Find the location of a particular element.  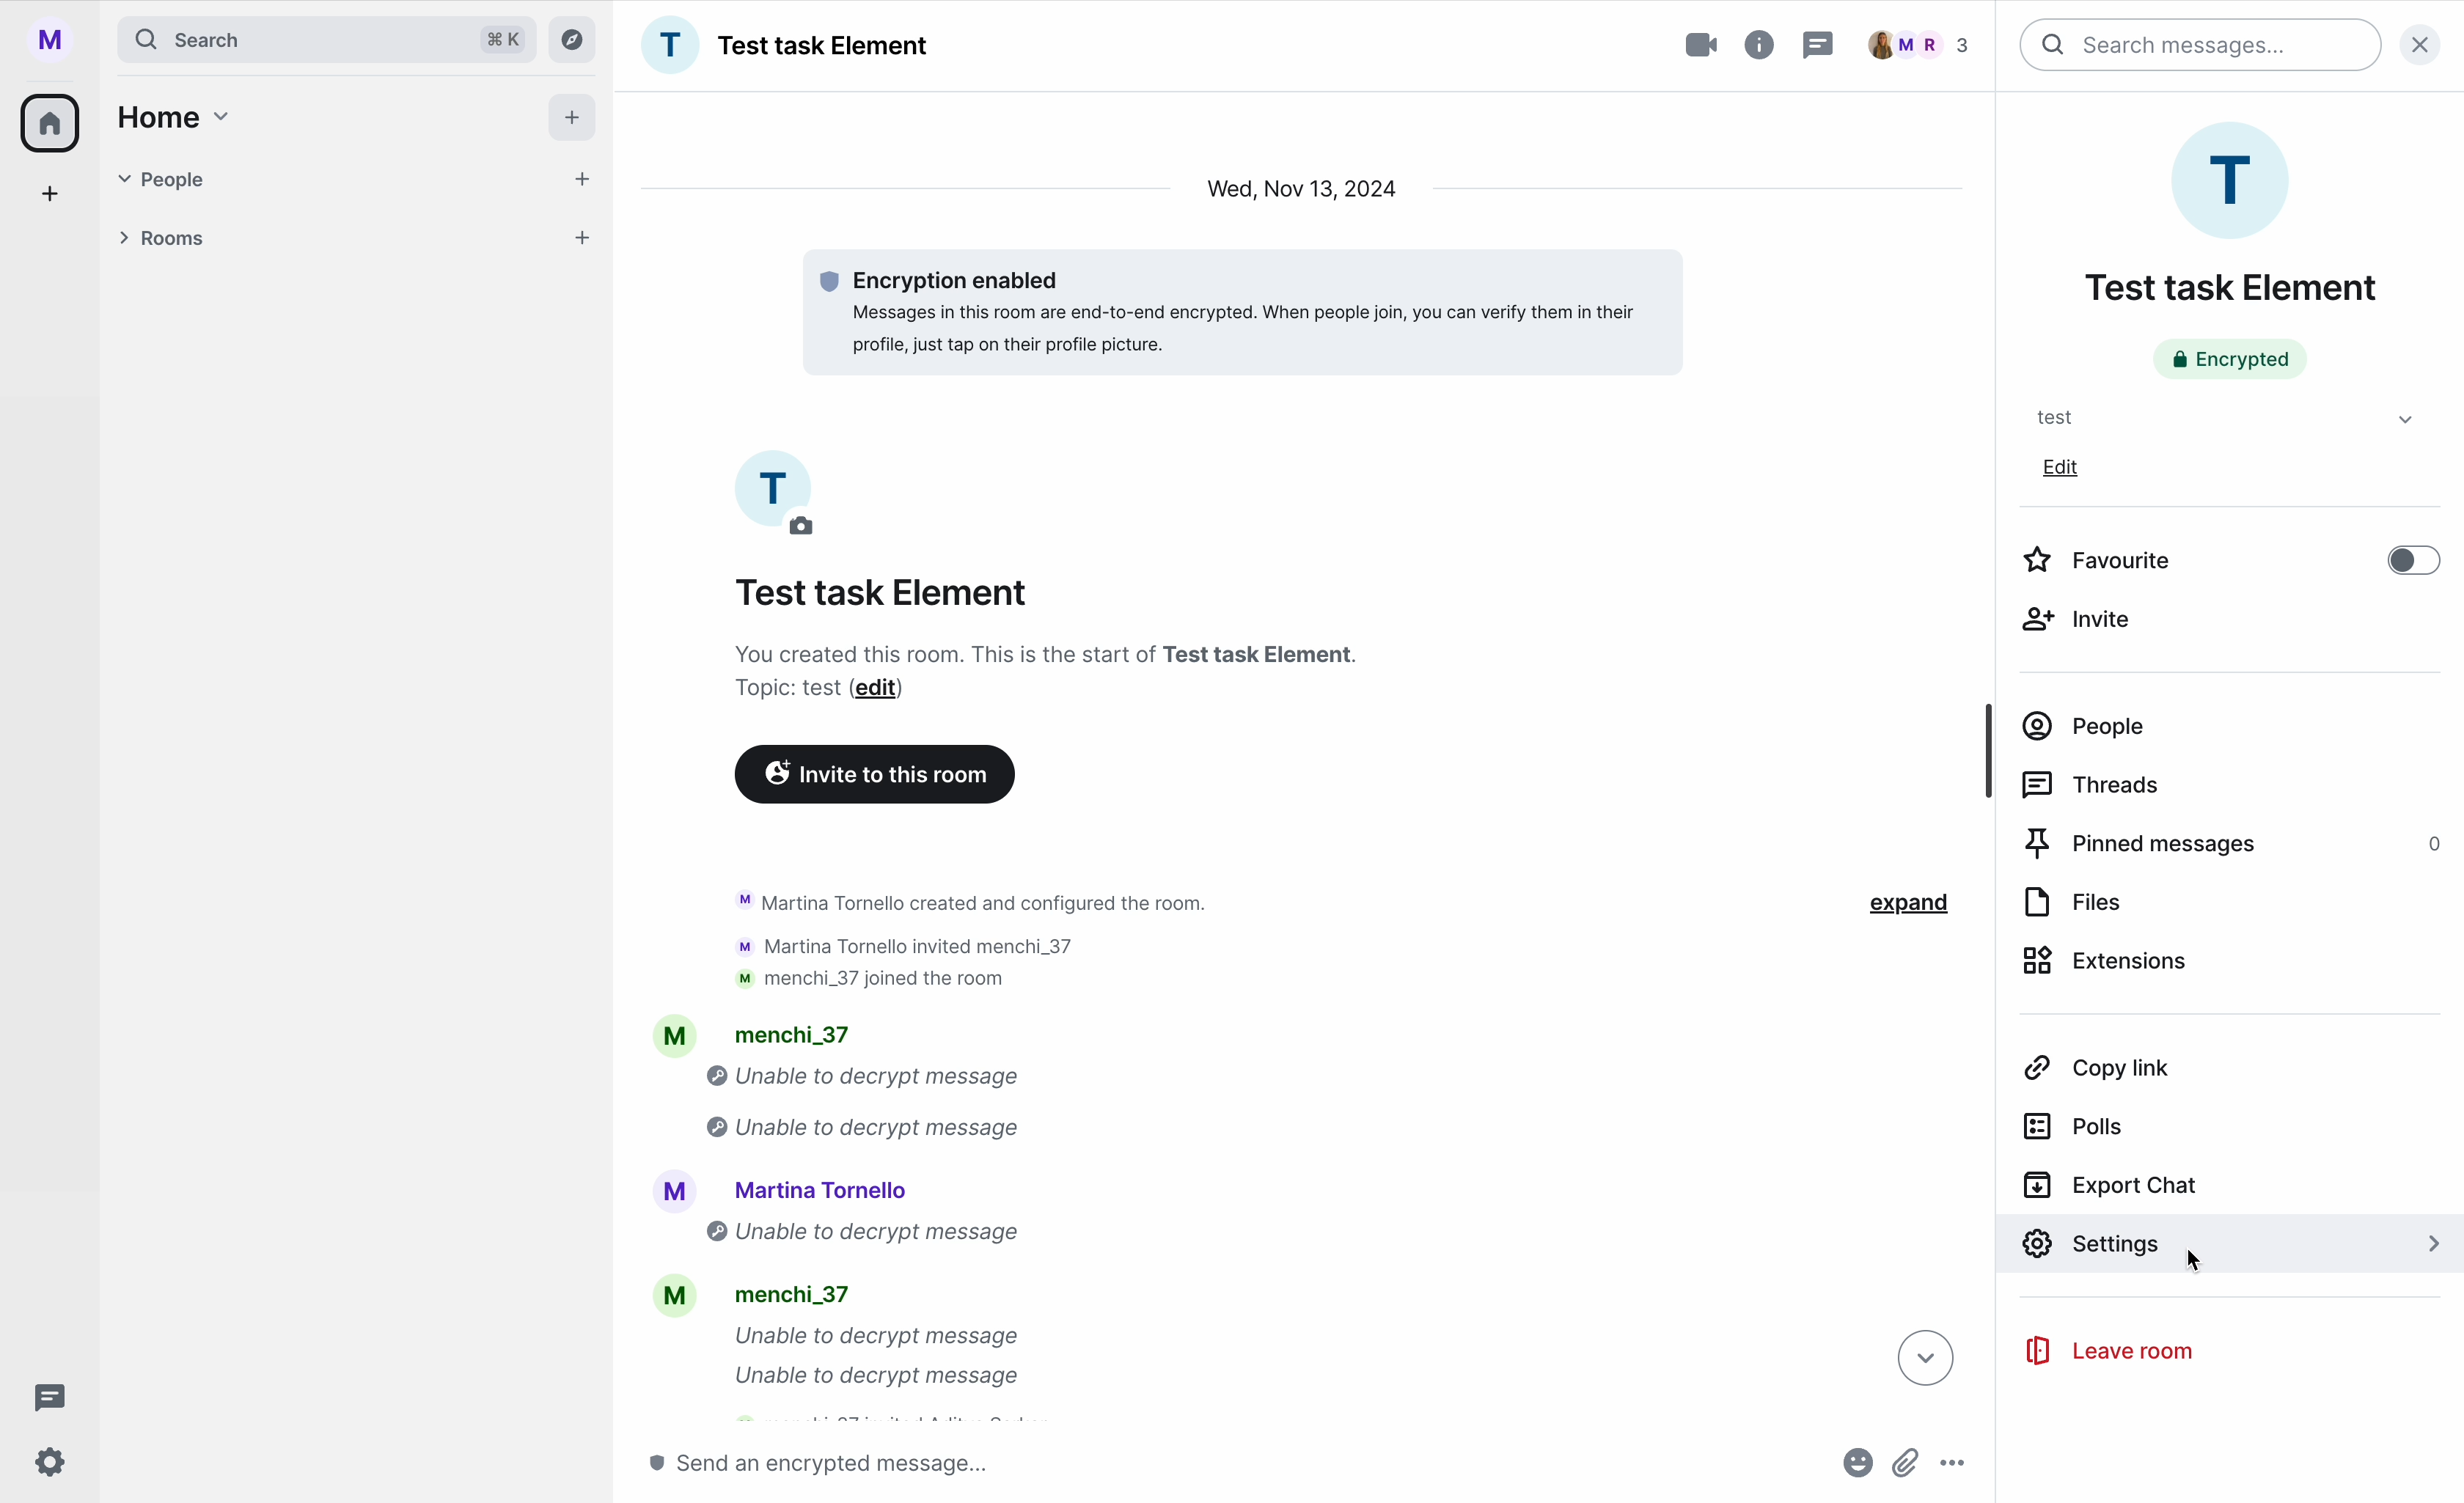

home icon is located at coordinates (54, 120).